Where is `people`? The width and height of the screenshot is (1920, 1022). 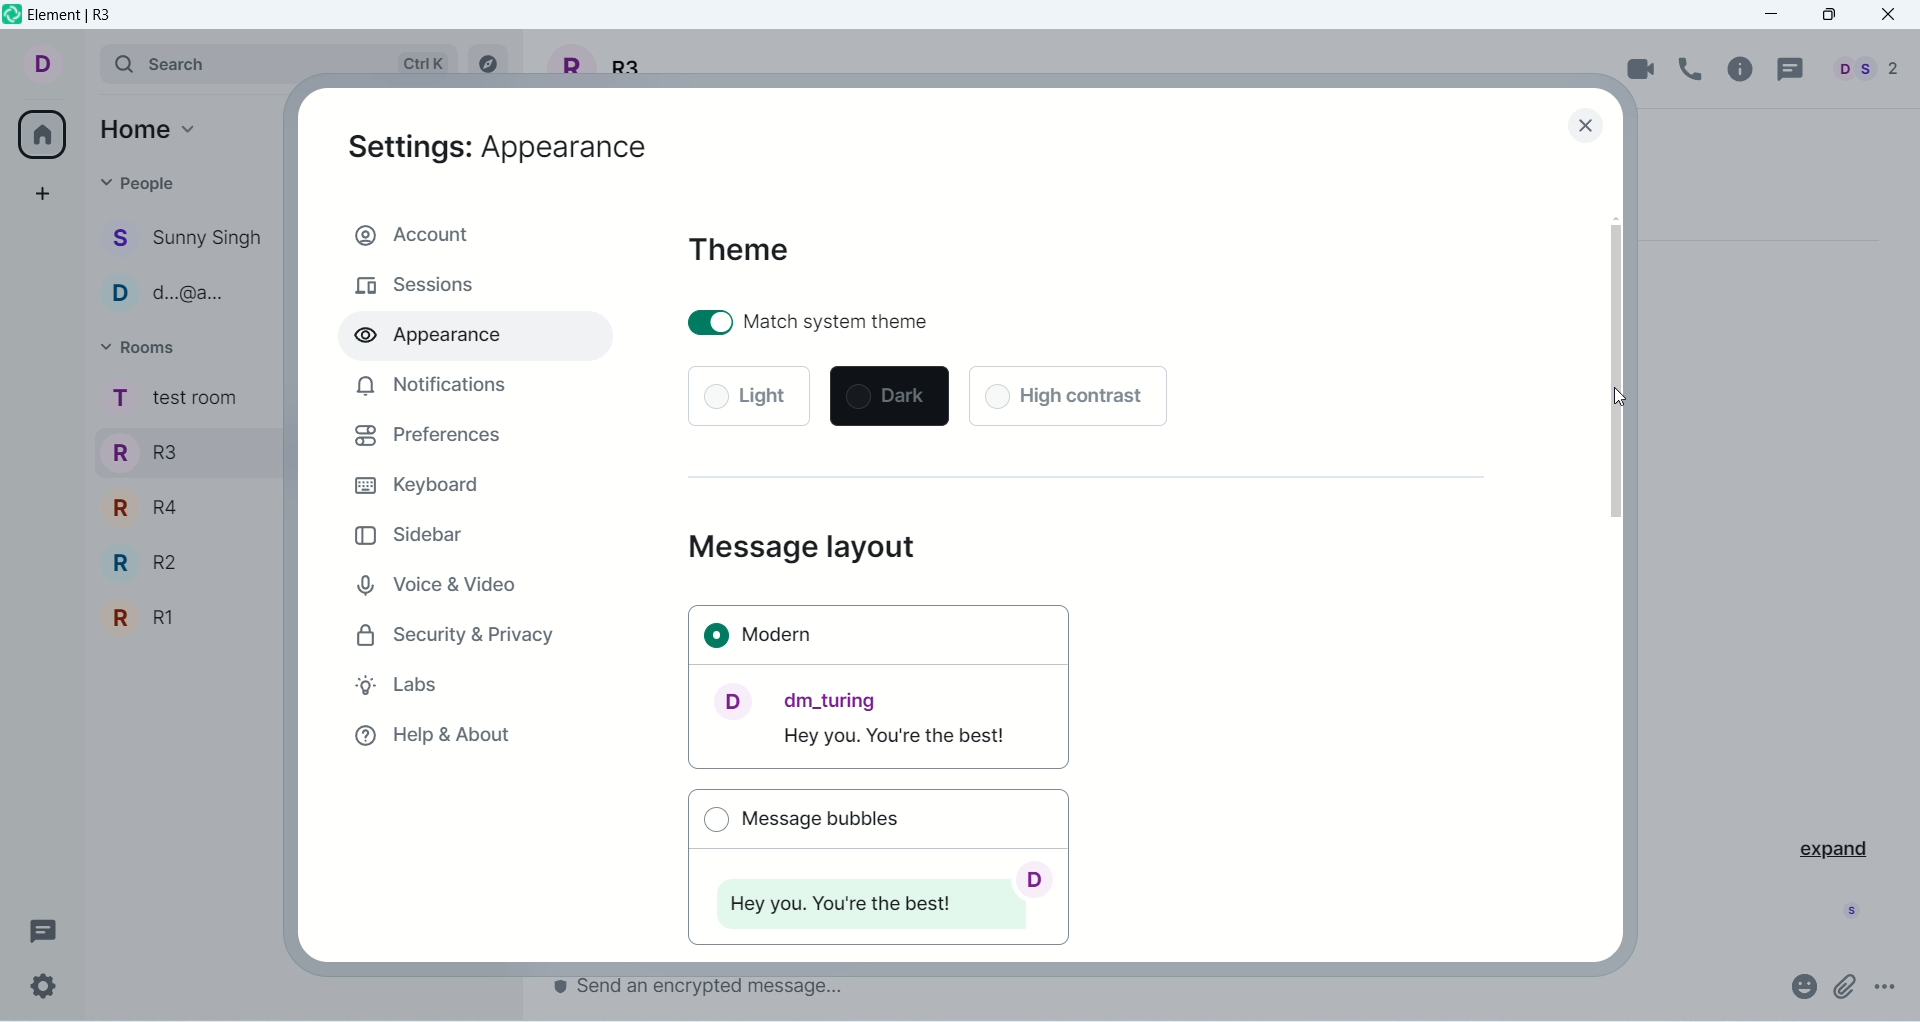
people is located at coordinates (185, 295).